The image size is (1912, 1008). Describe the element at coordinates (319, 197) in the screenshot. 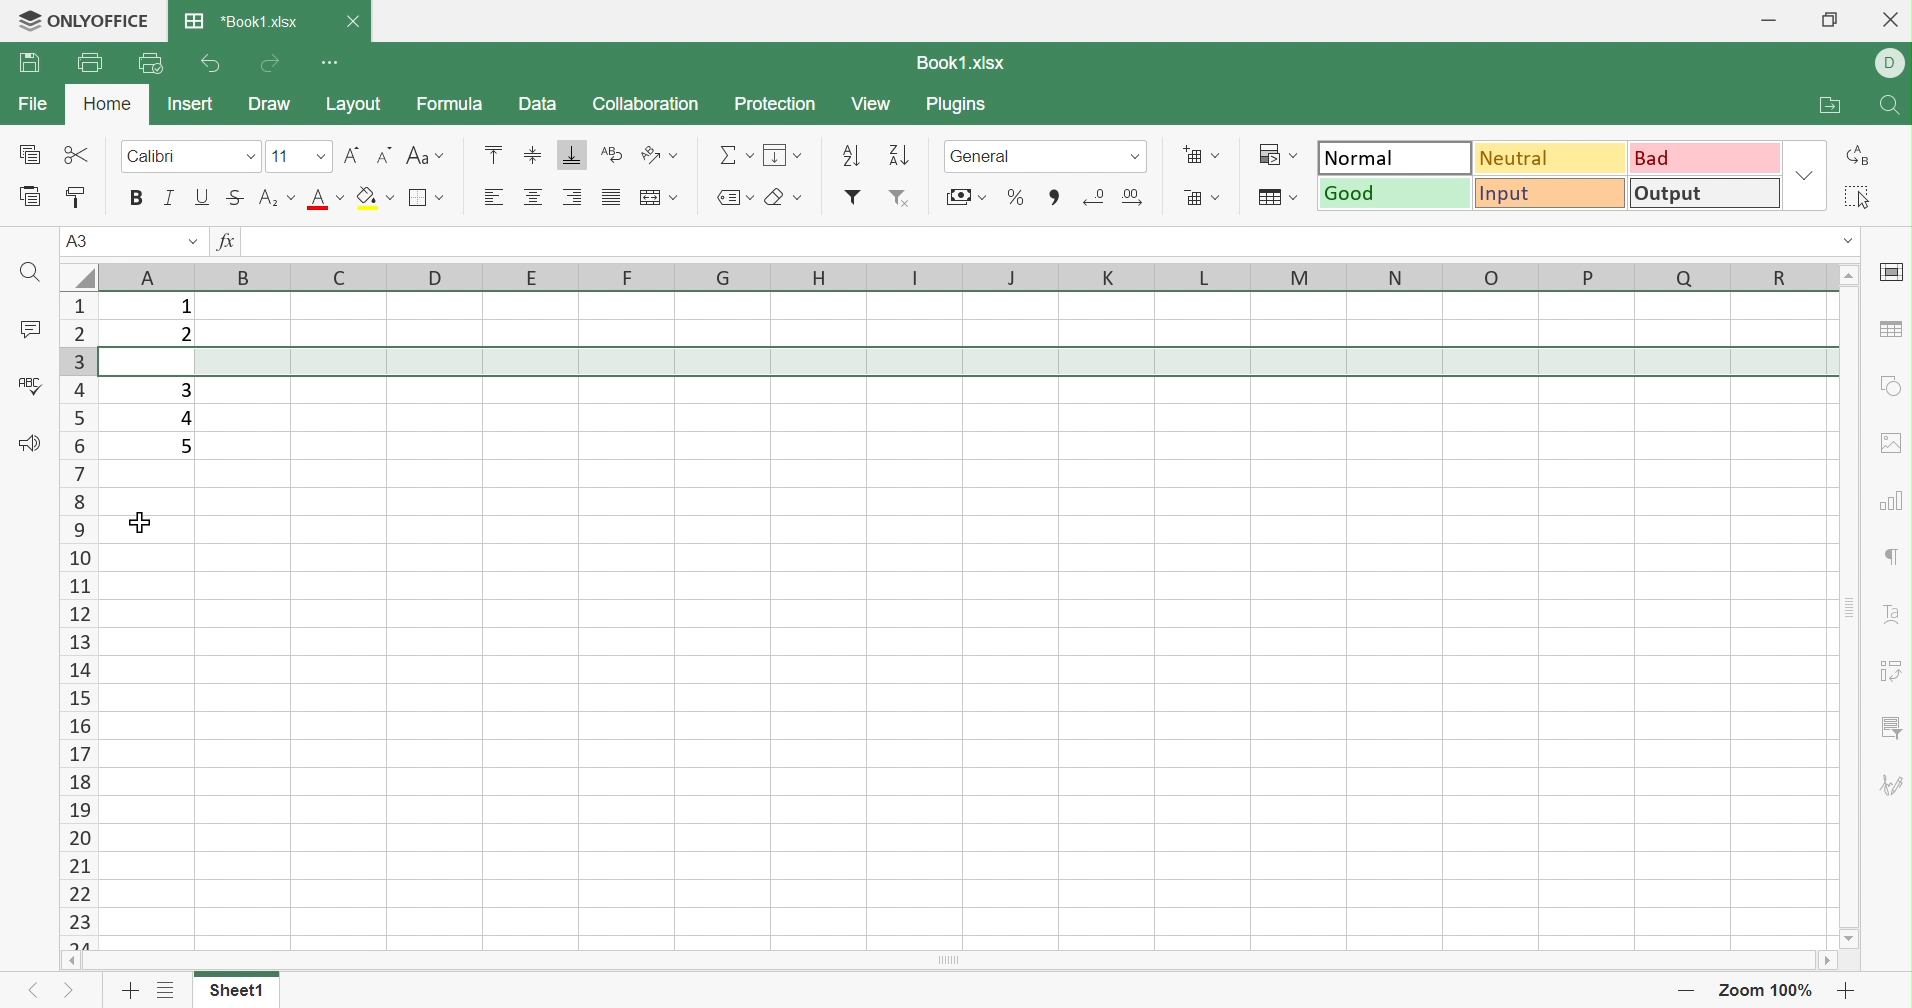

I see `Font color` at that location.